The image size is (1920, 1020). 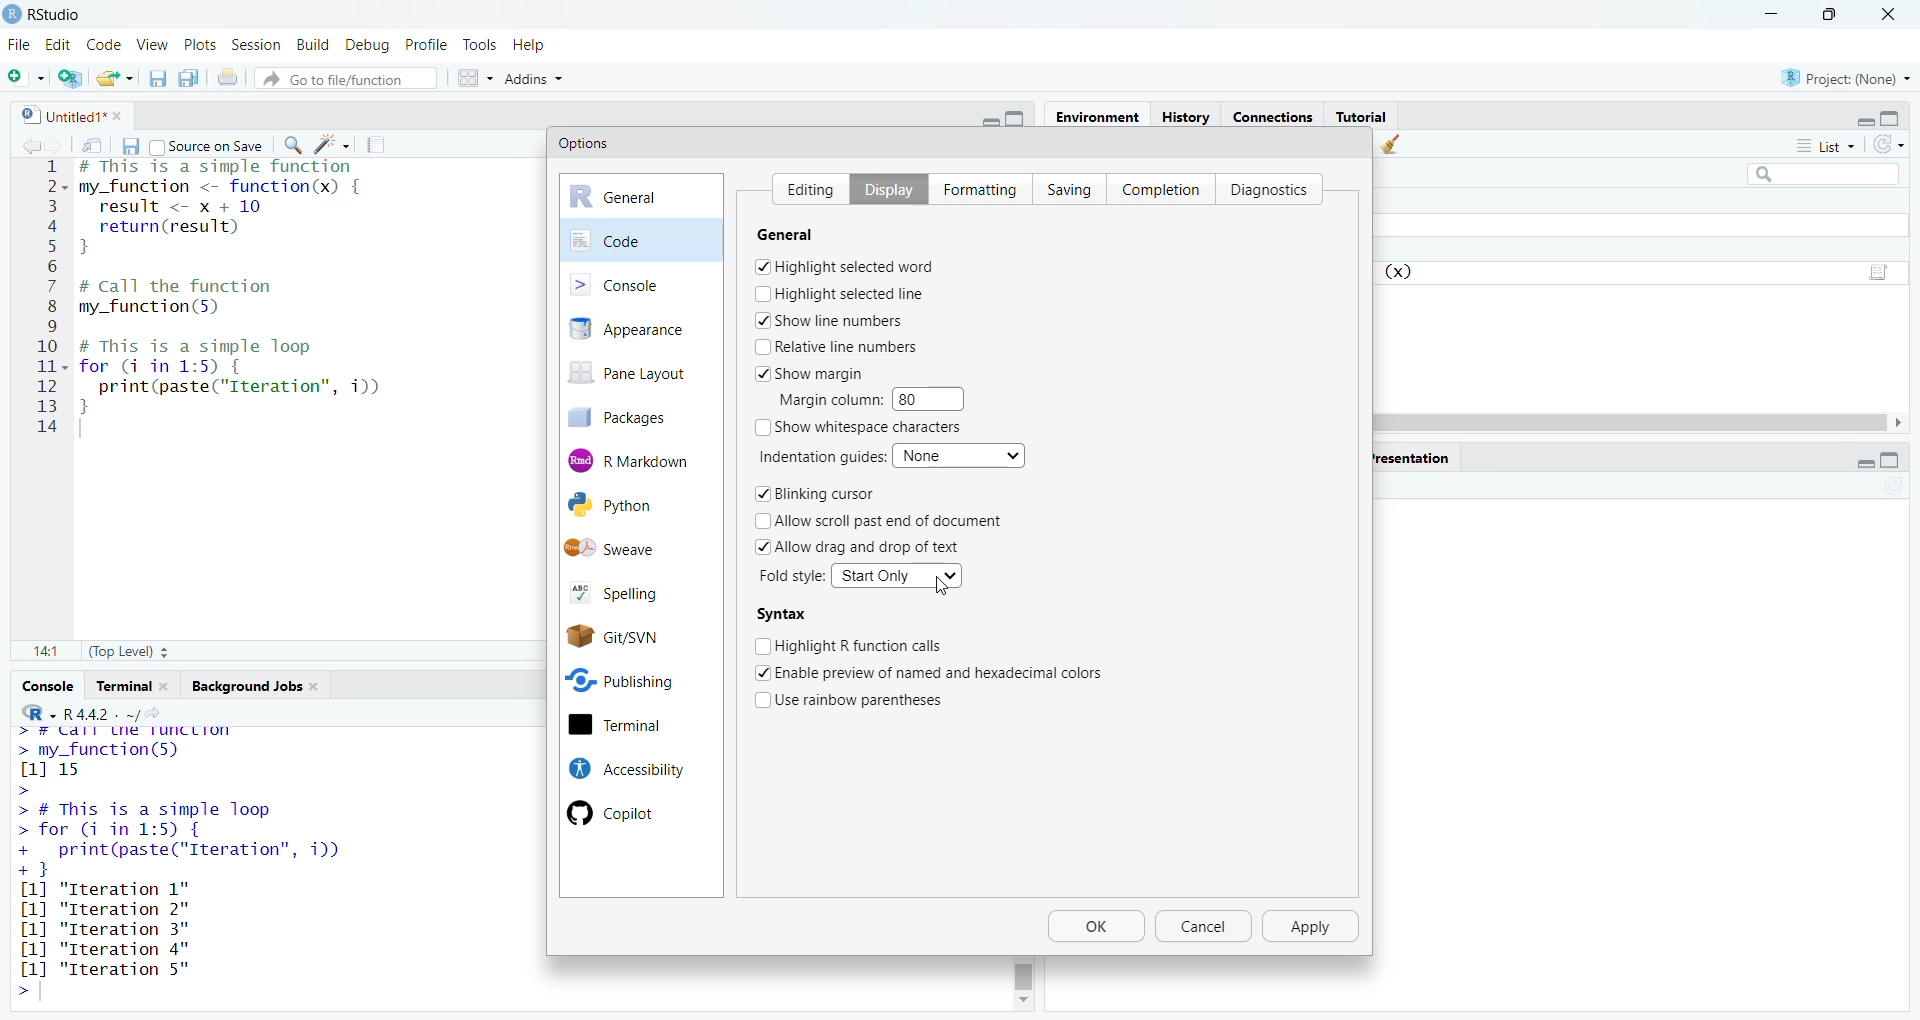 I want to click on workspace panes, so click(x=473, y=76).